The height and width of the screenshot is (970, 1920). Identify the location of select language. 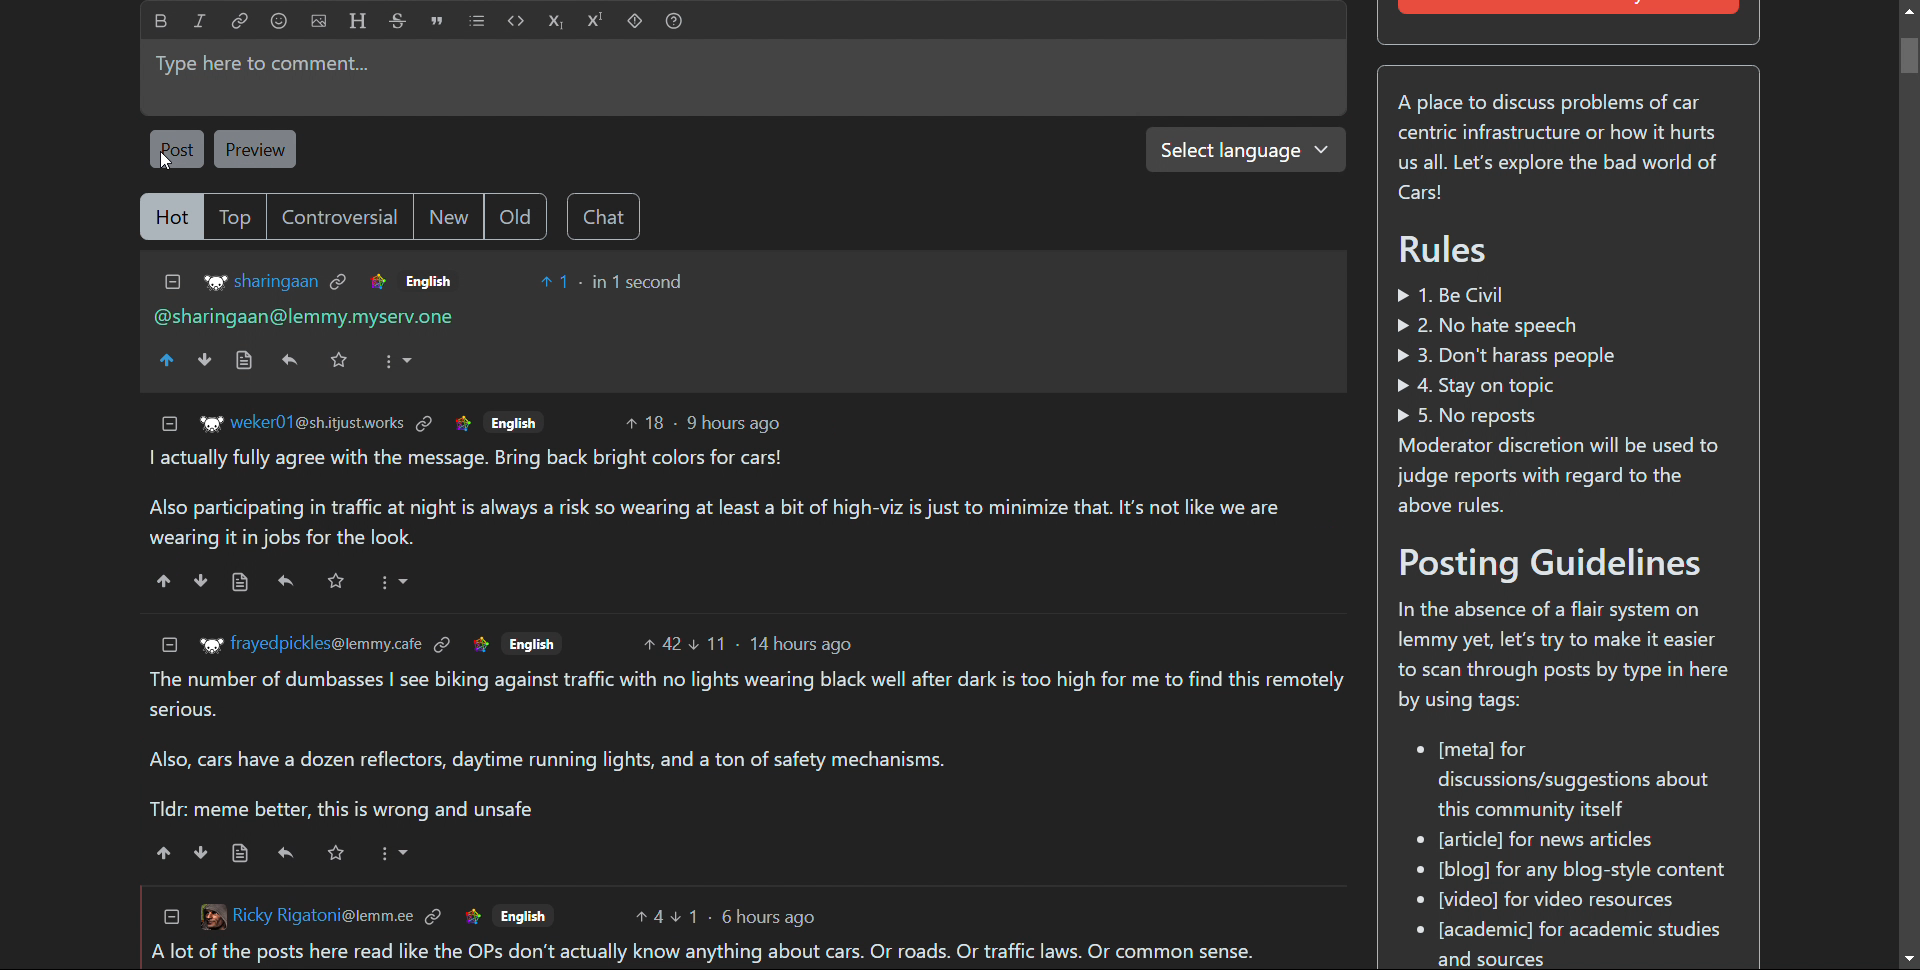
(1245, 150).